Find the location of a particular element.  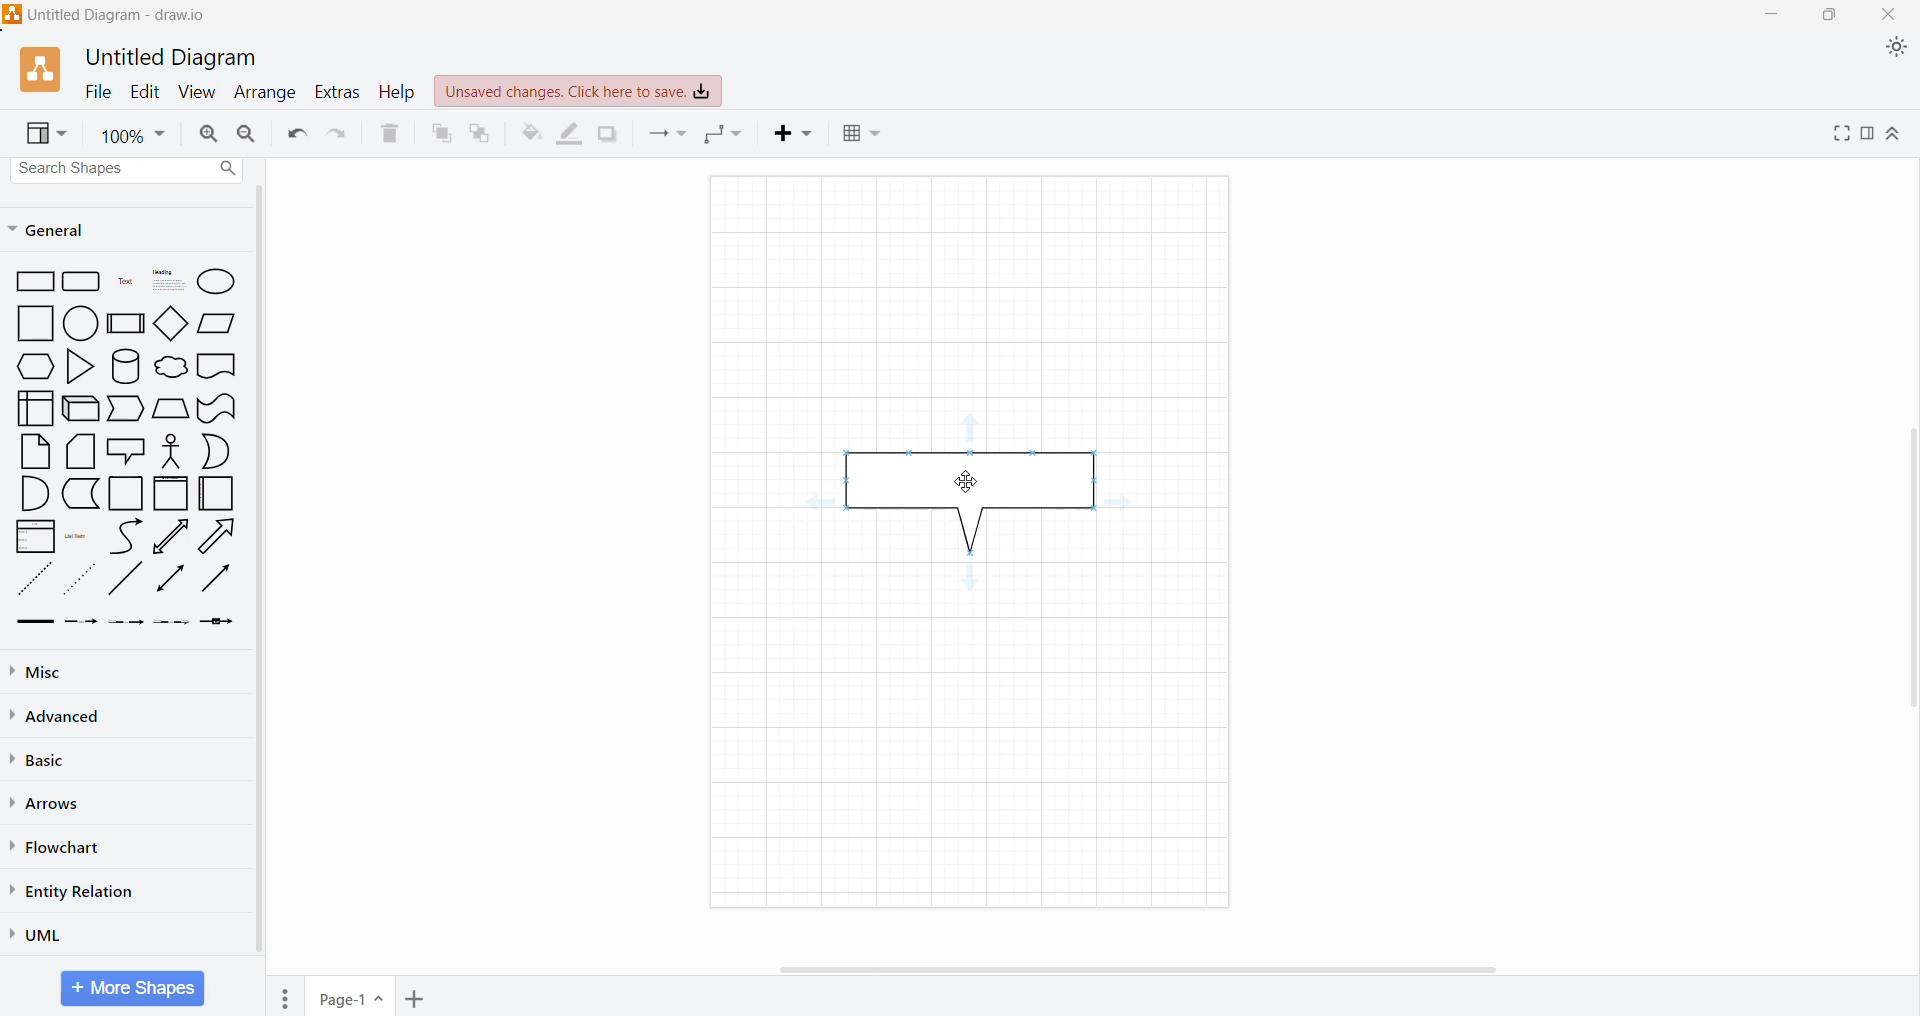

circle is located at coordinates (80, 324).